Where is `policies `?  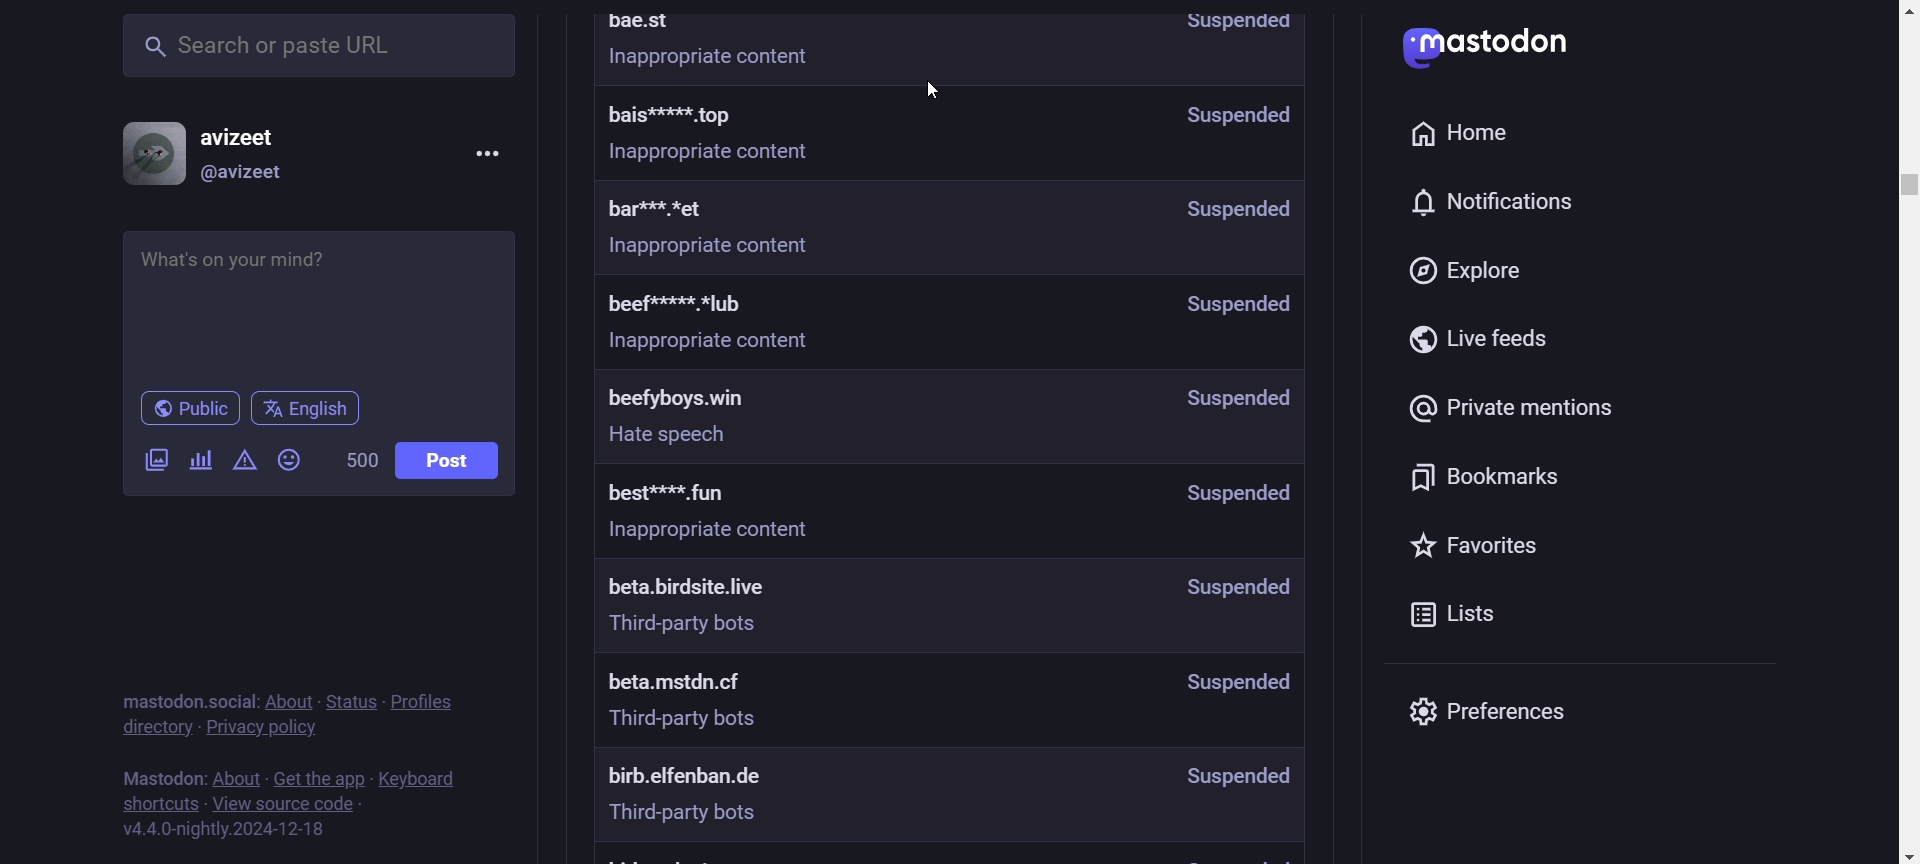 policies  is located at coordinates (434, 691).